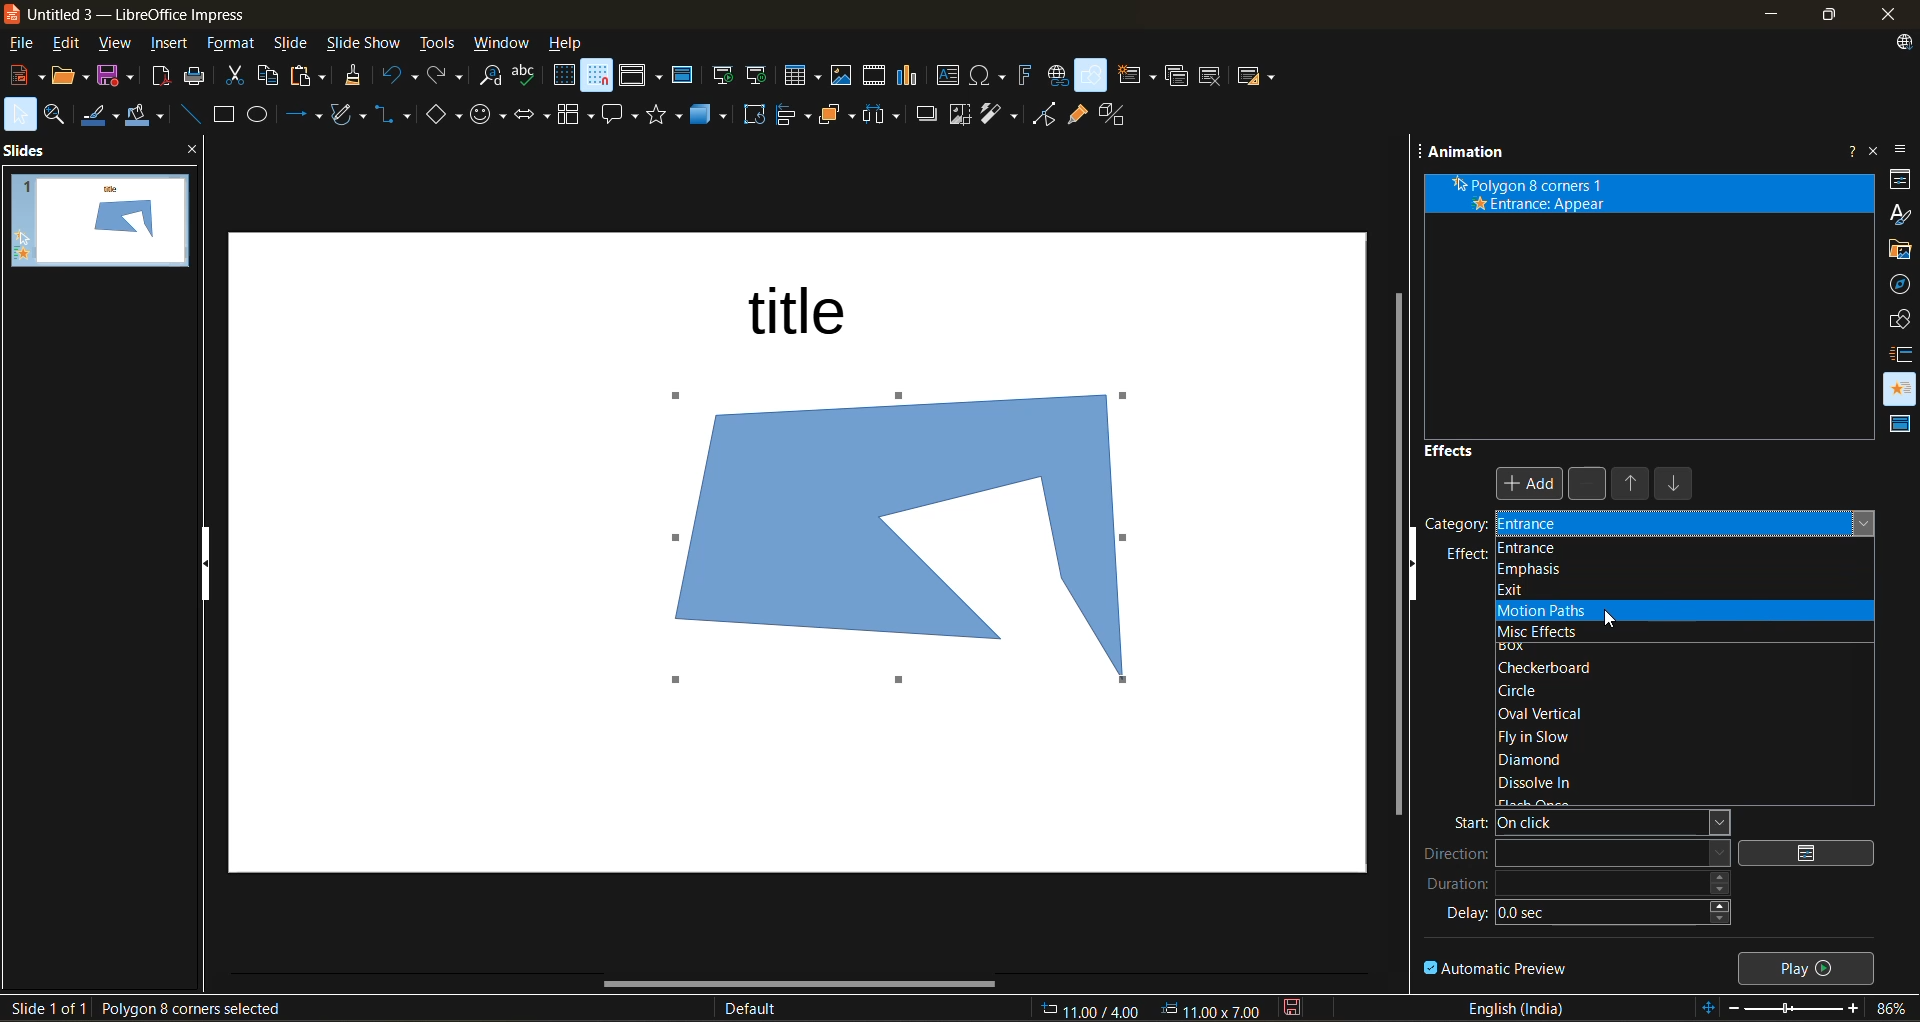 Image resolution: width=1920 pixels, height=1022 pixels. I want to click on edit, so click(73, 44).